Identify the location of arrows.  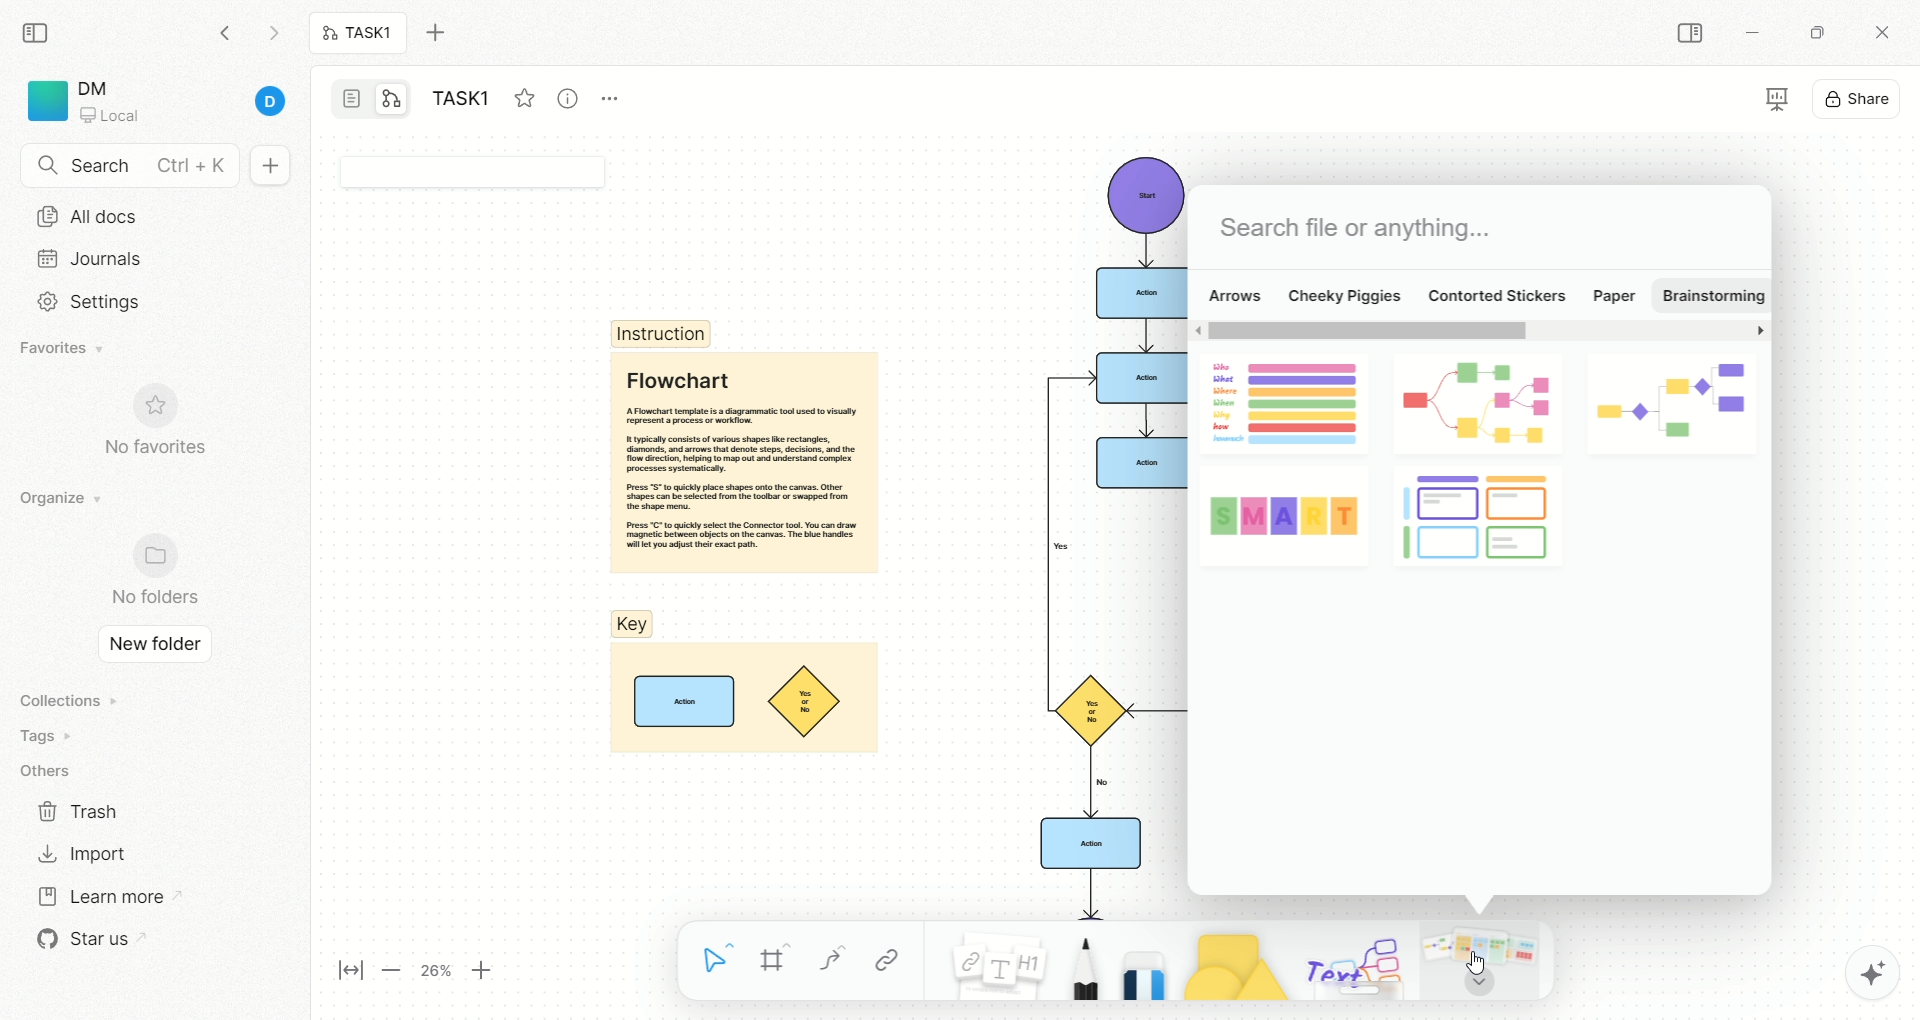
(1233, 294).